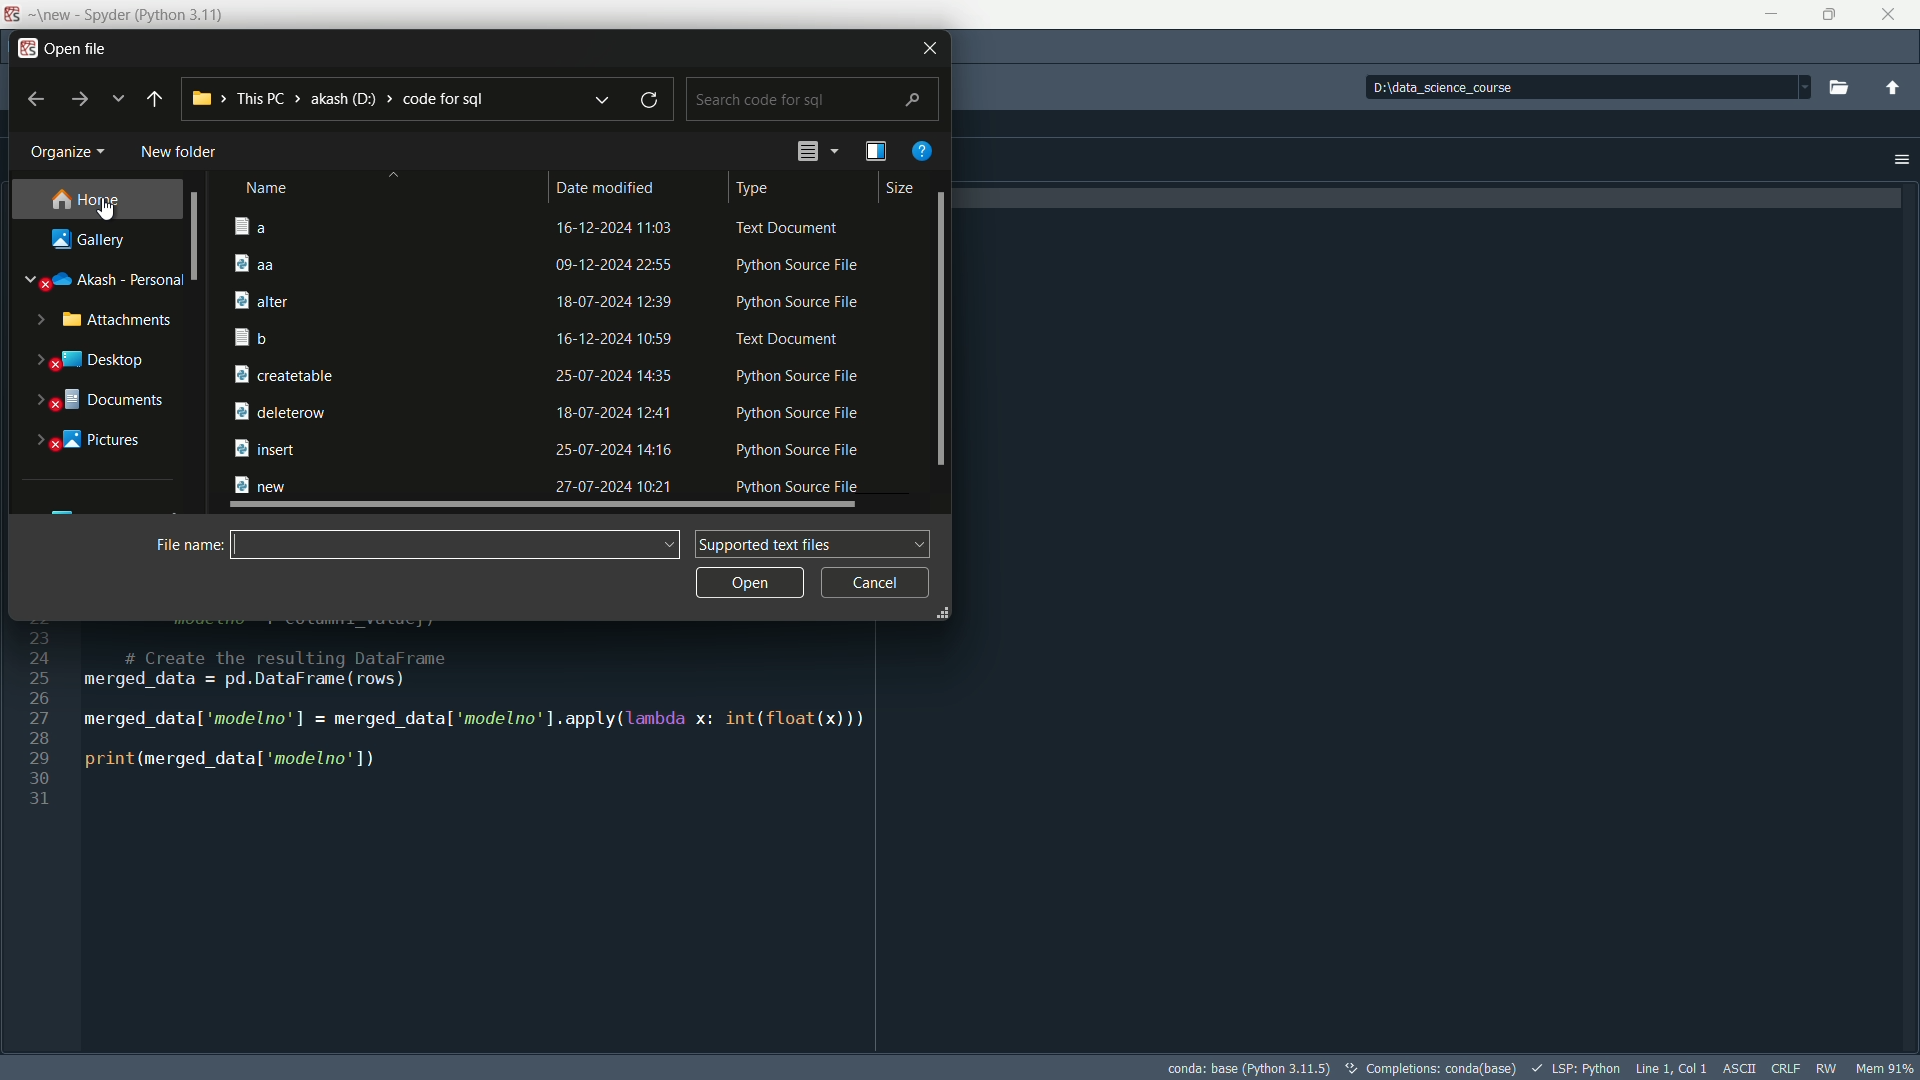 Image resolution: width=1920 pixels, height=1080 pixels. I want to click on file name, so click(372, 412).